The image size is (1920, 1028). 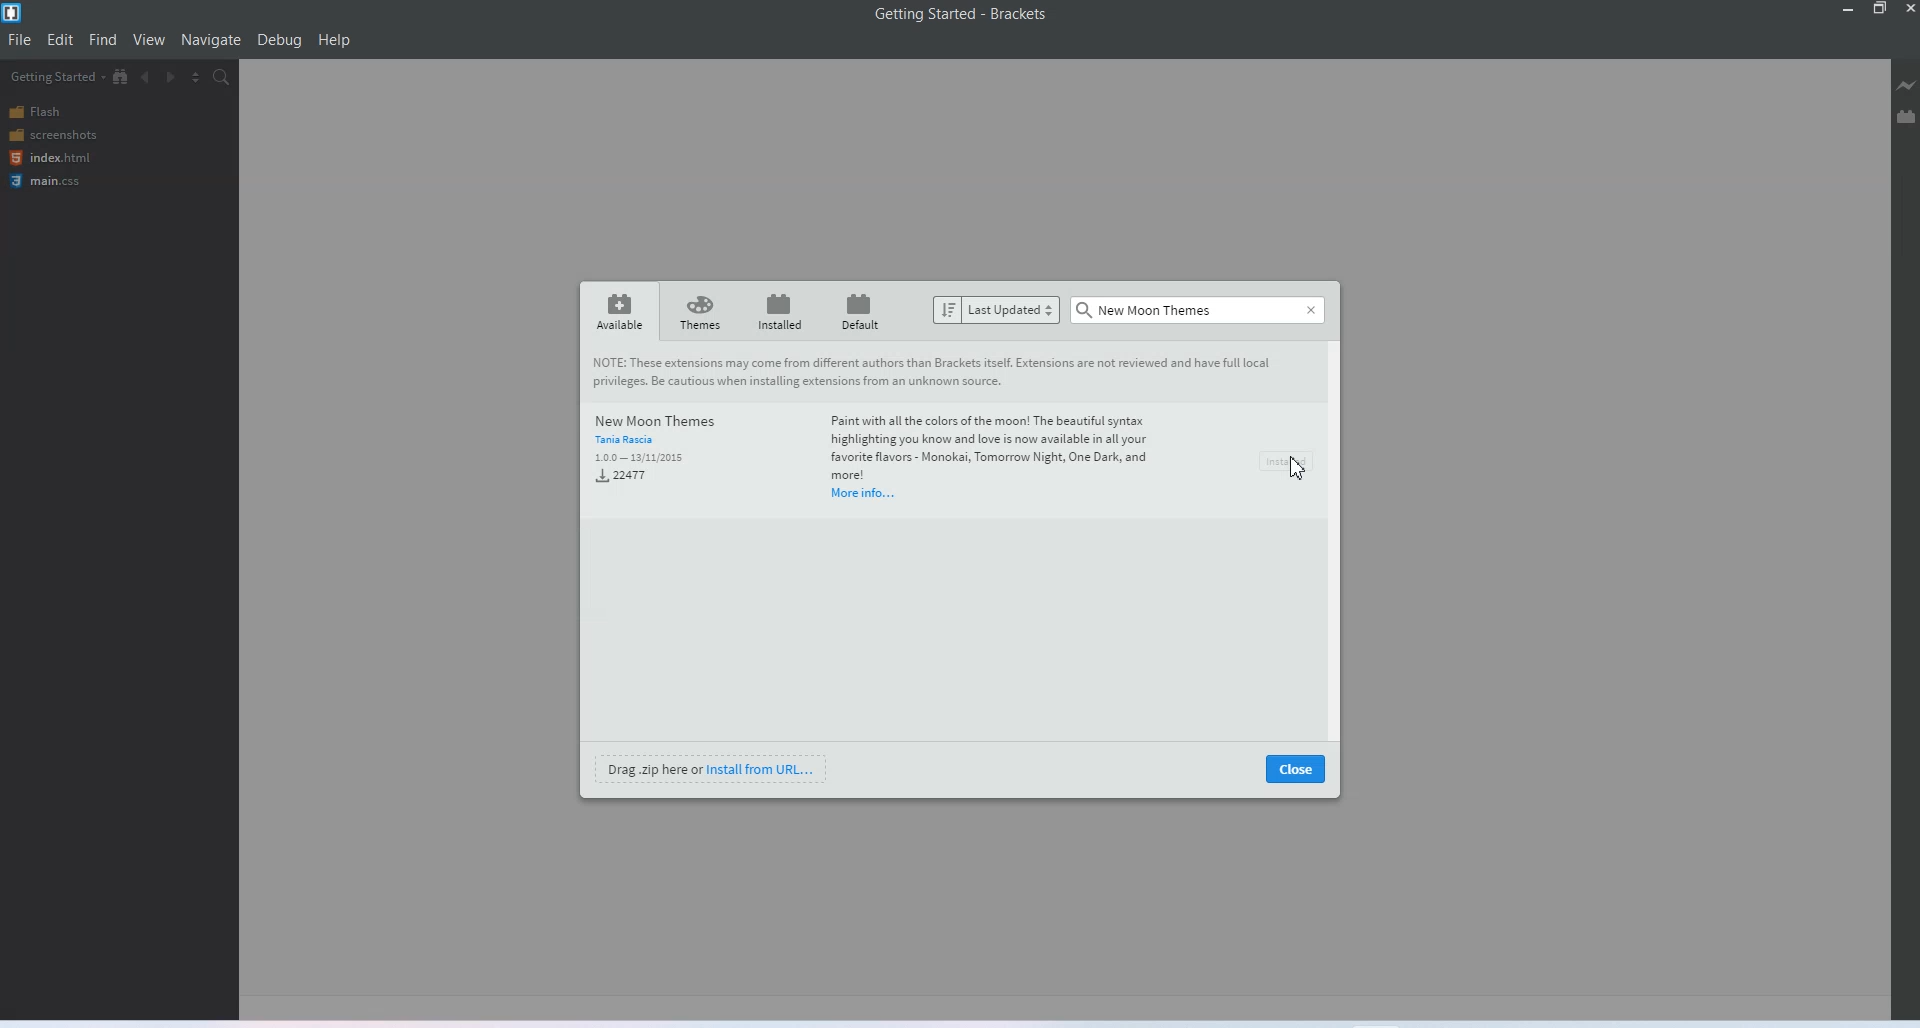 I want to click on index.html, so click(x=48, y=158).